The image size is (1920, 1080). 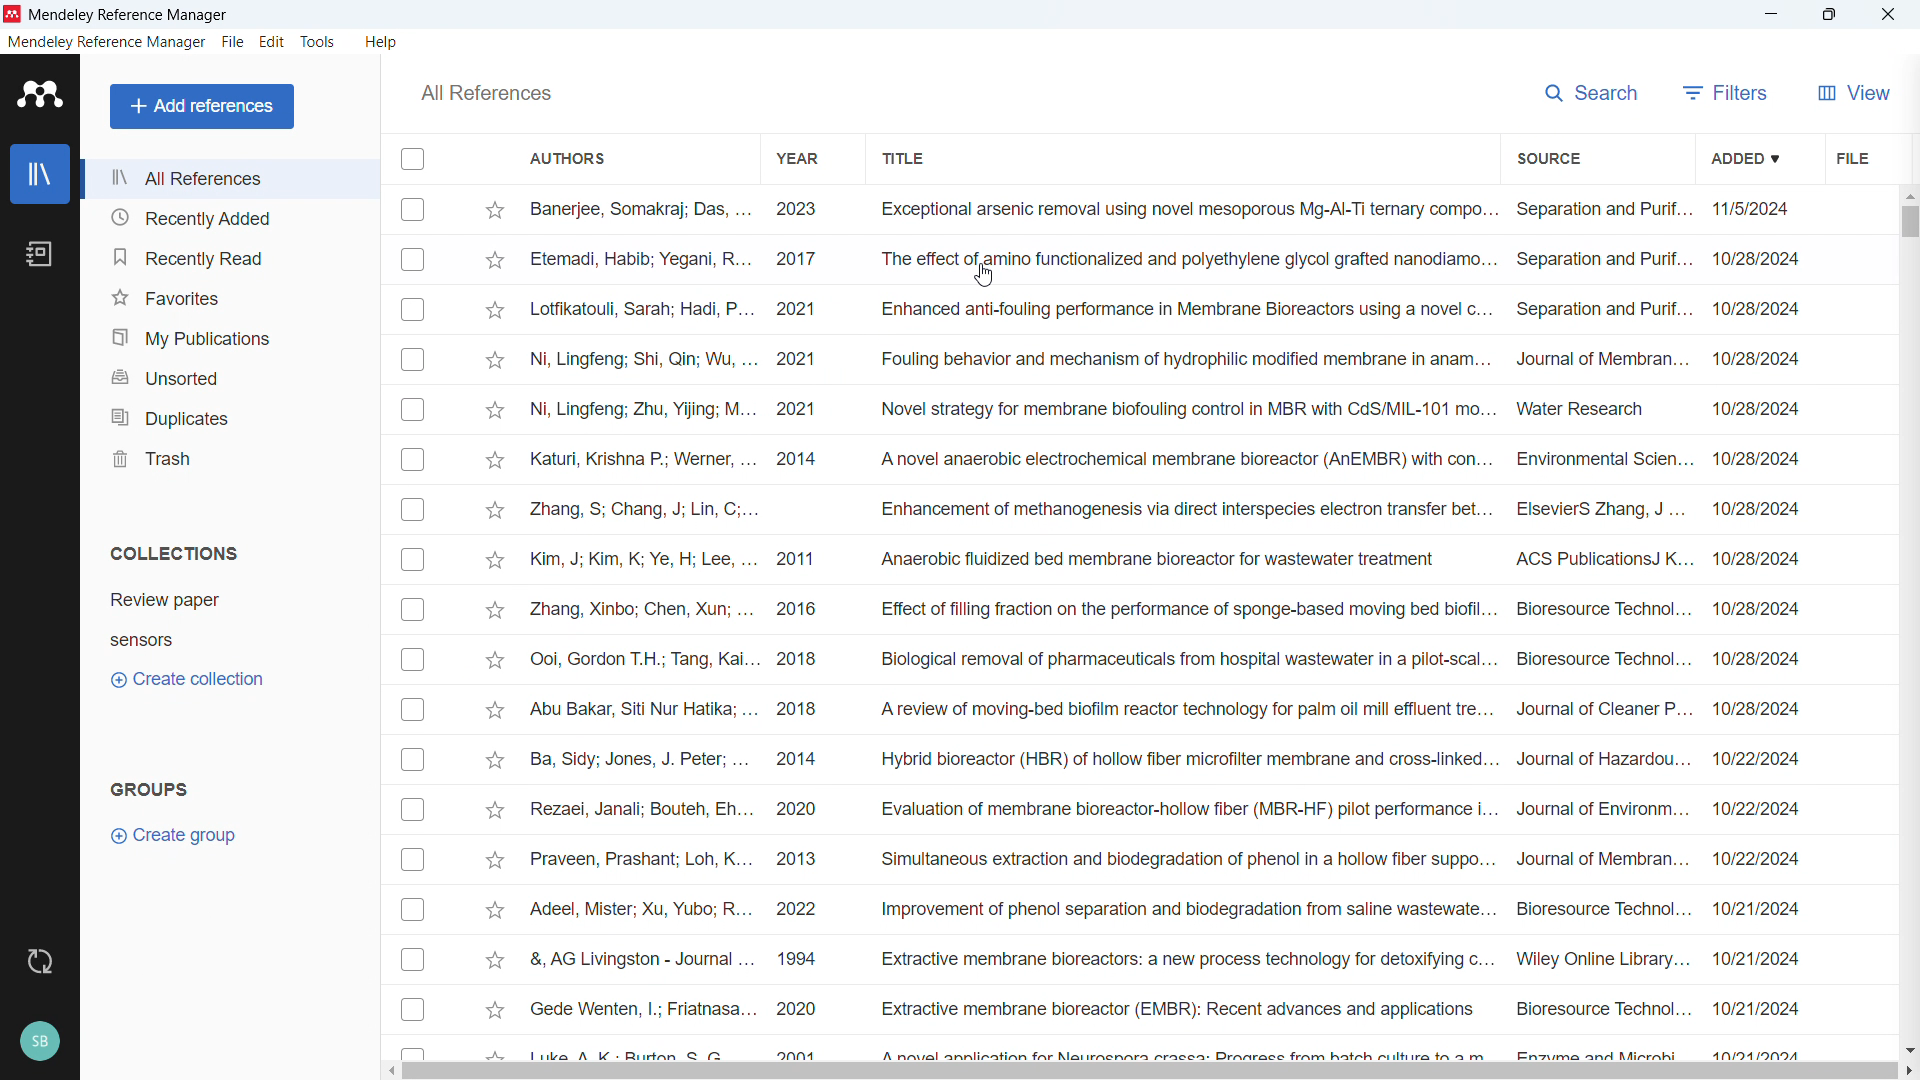 I want to click on Add references , so click(x=202, y=106).